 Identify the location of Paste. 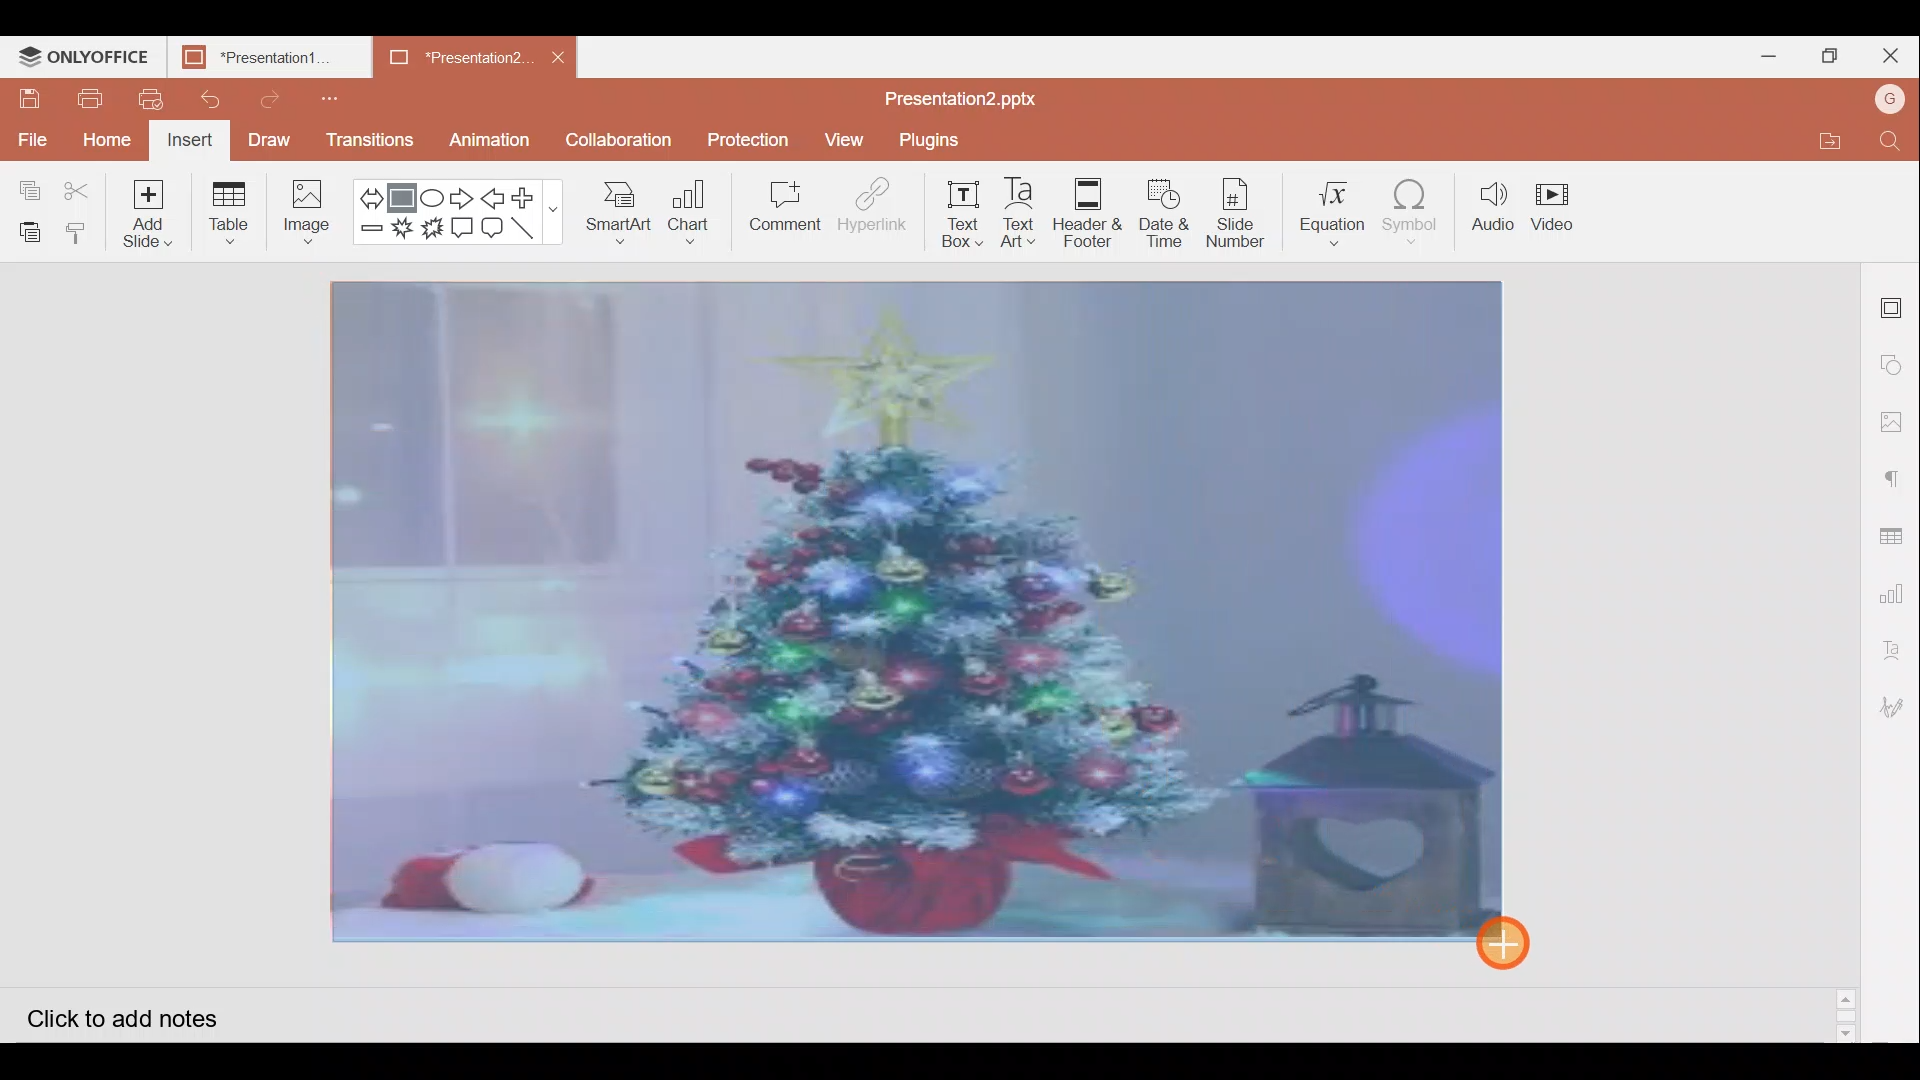
(30, 231).